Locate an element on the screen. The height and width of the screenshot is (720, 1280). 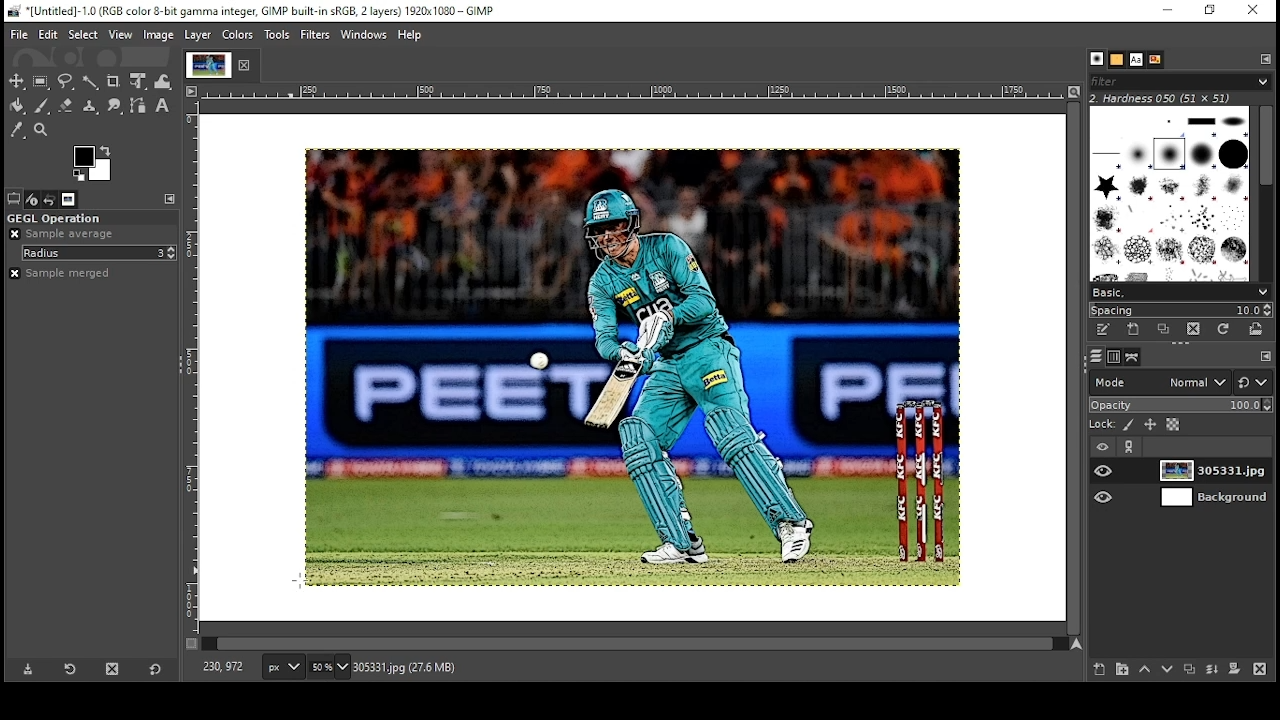
move layer one step down is located at coordinates (1168, 670).